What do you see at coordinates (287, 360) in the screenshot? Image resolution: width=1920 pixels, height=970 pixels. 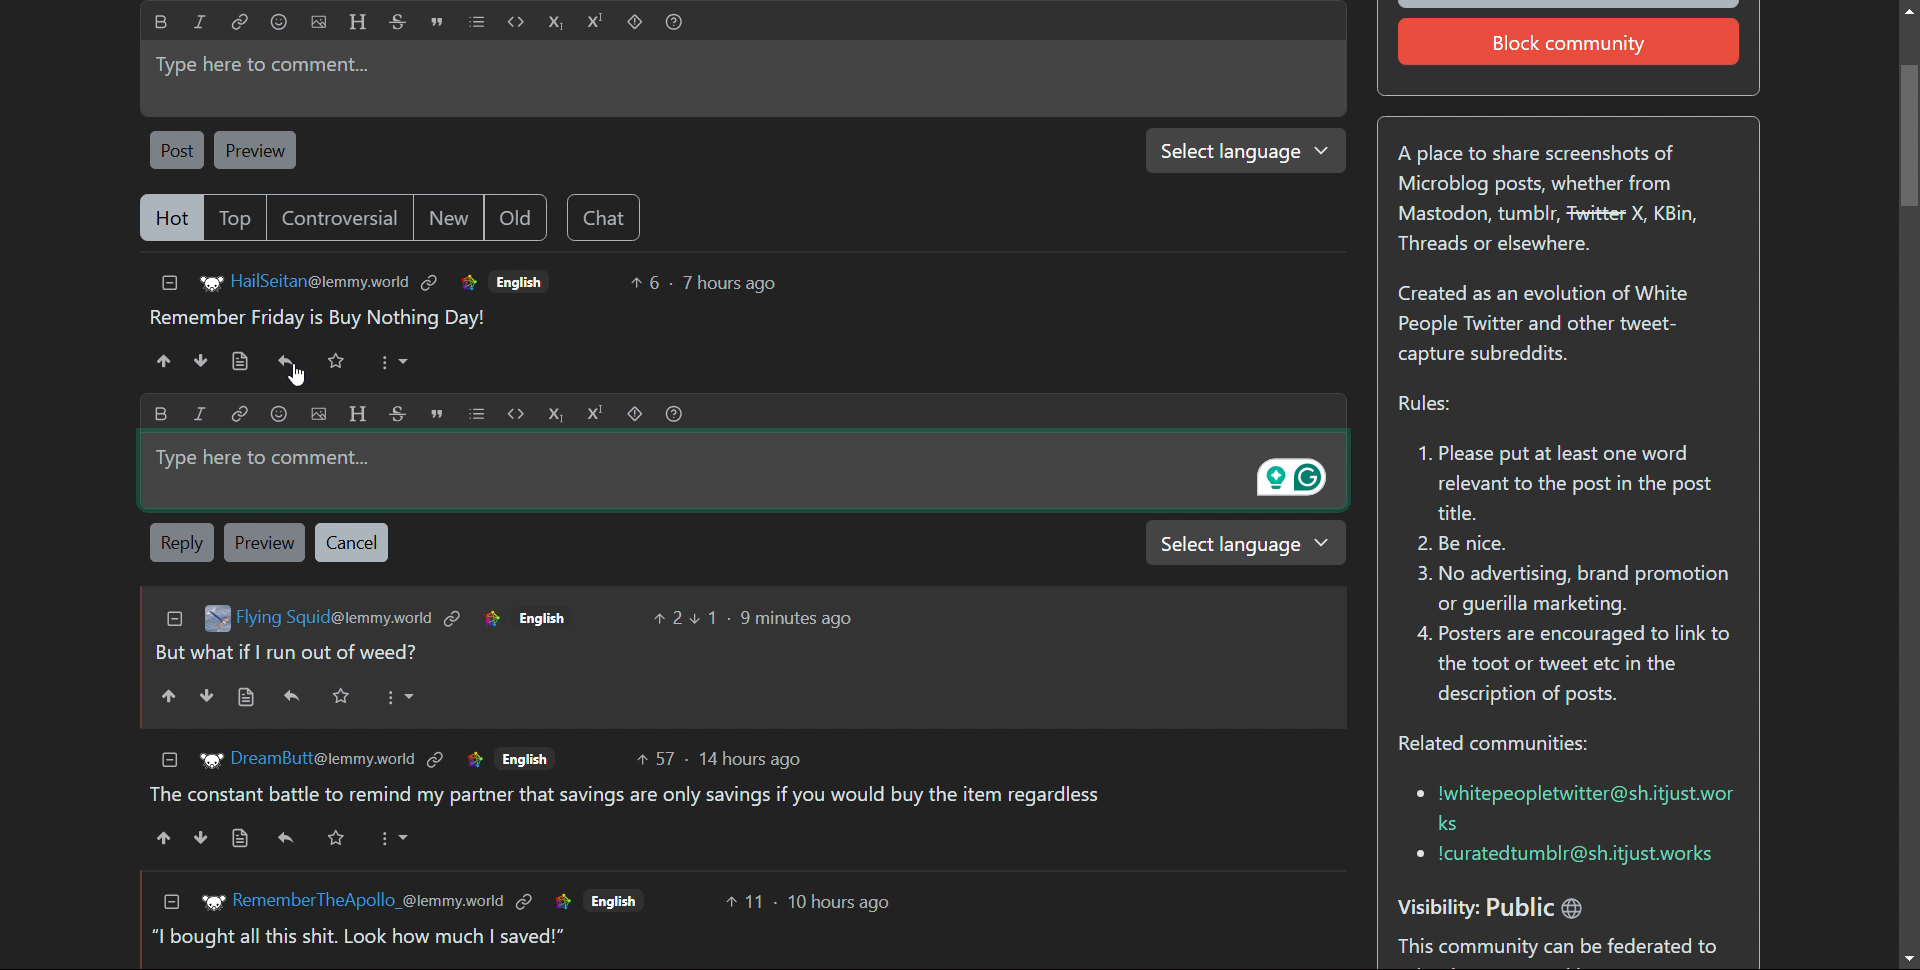 I see `reply` at bounding box center [287, 360].